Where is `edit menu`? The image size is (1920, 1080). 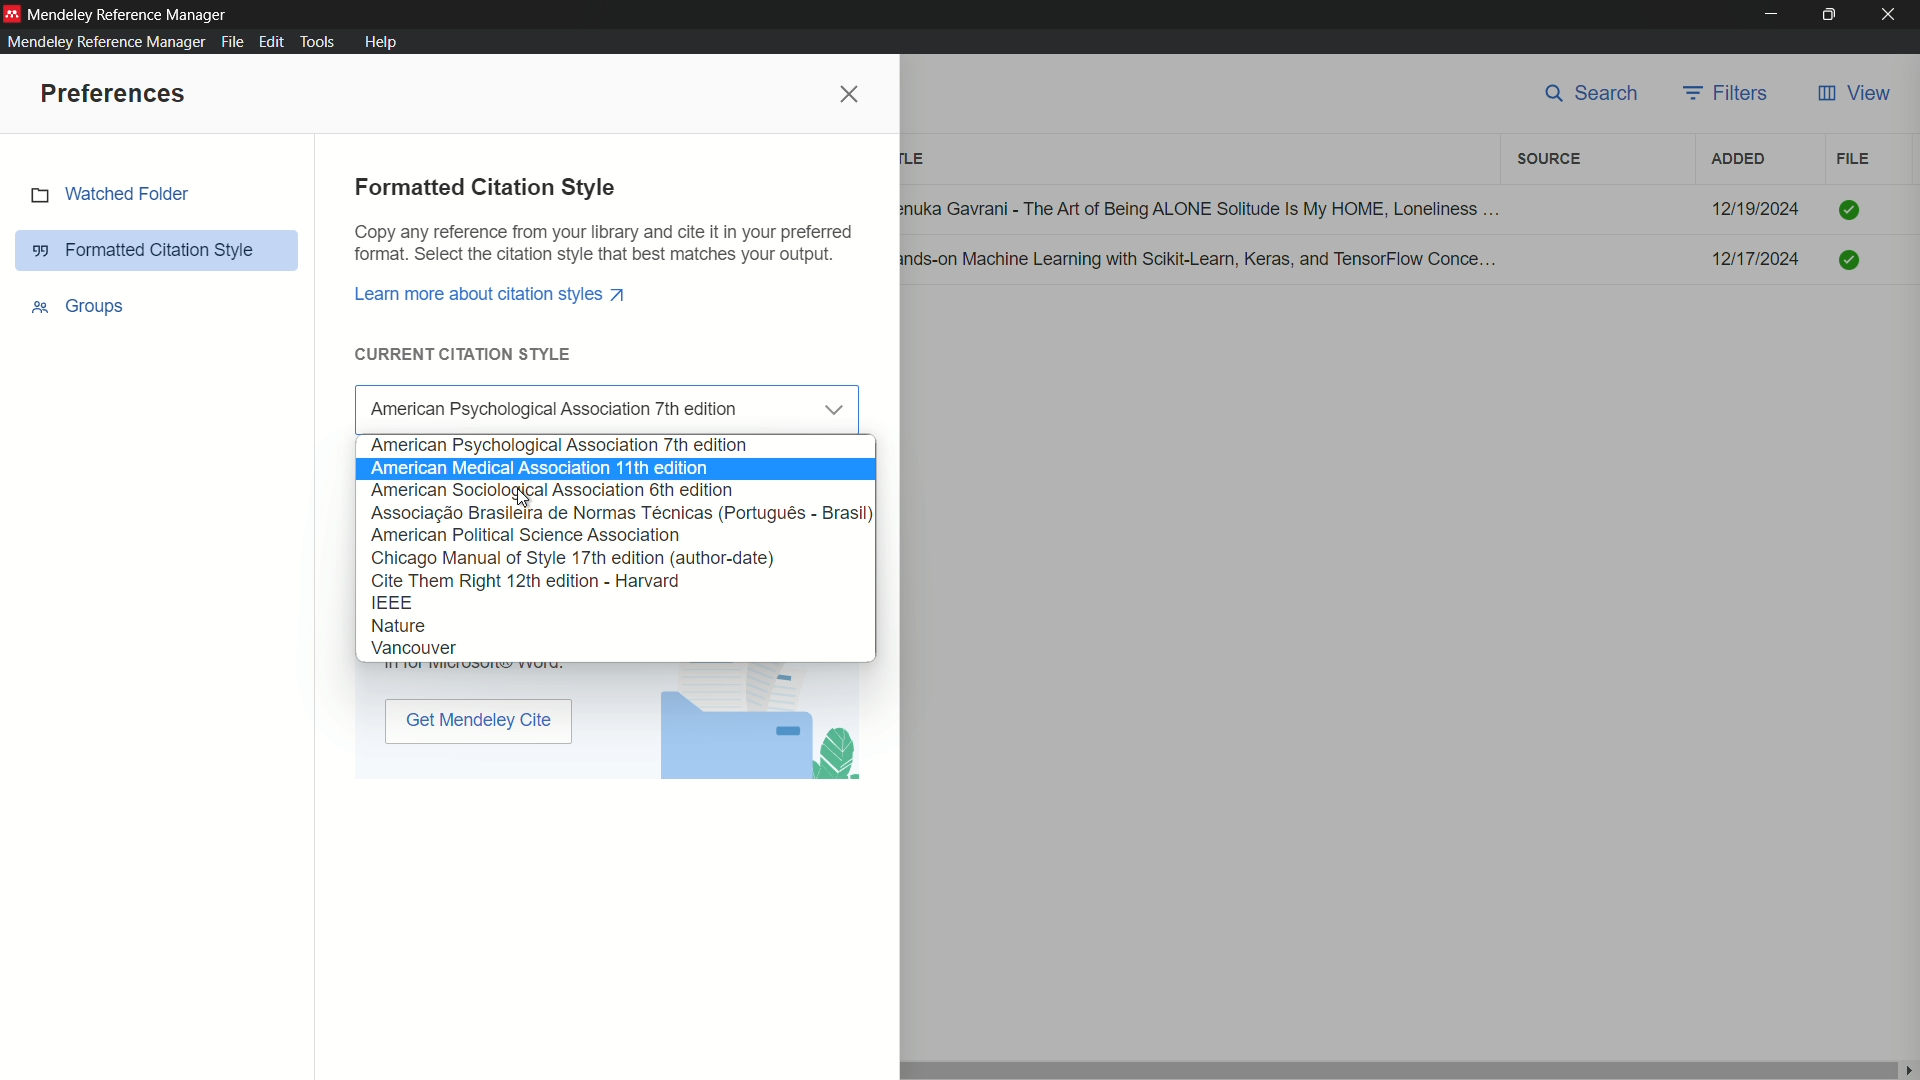 edit menu is located at coordinates (271, 42).